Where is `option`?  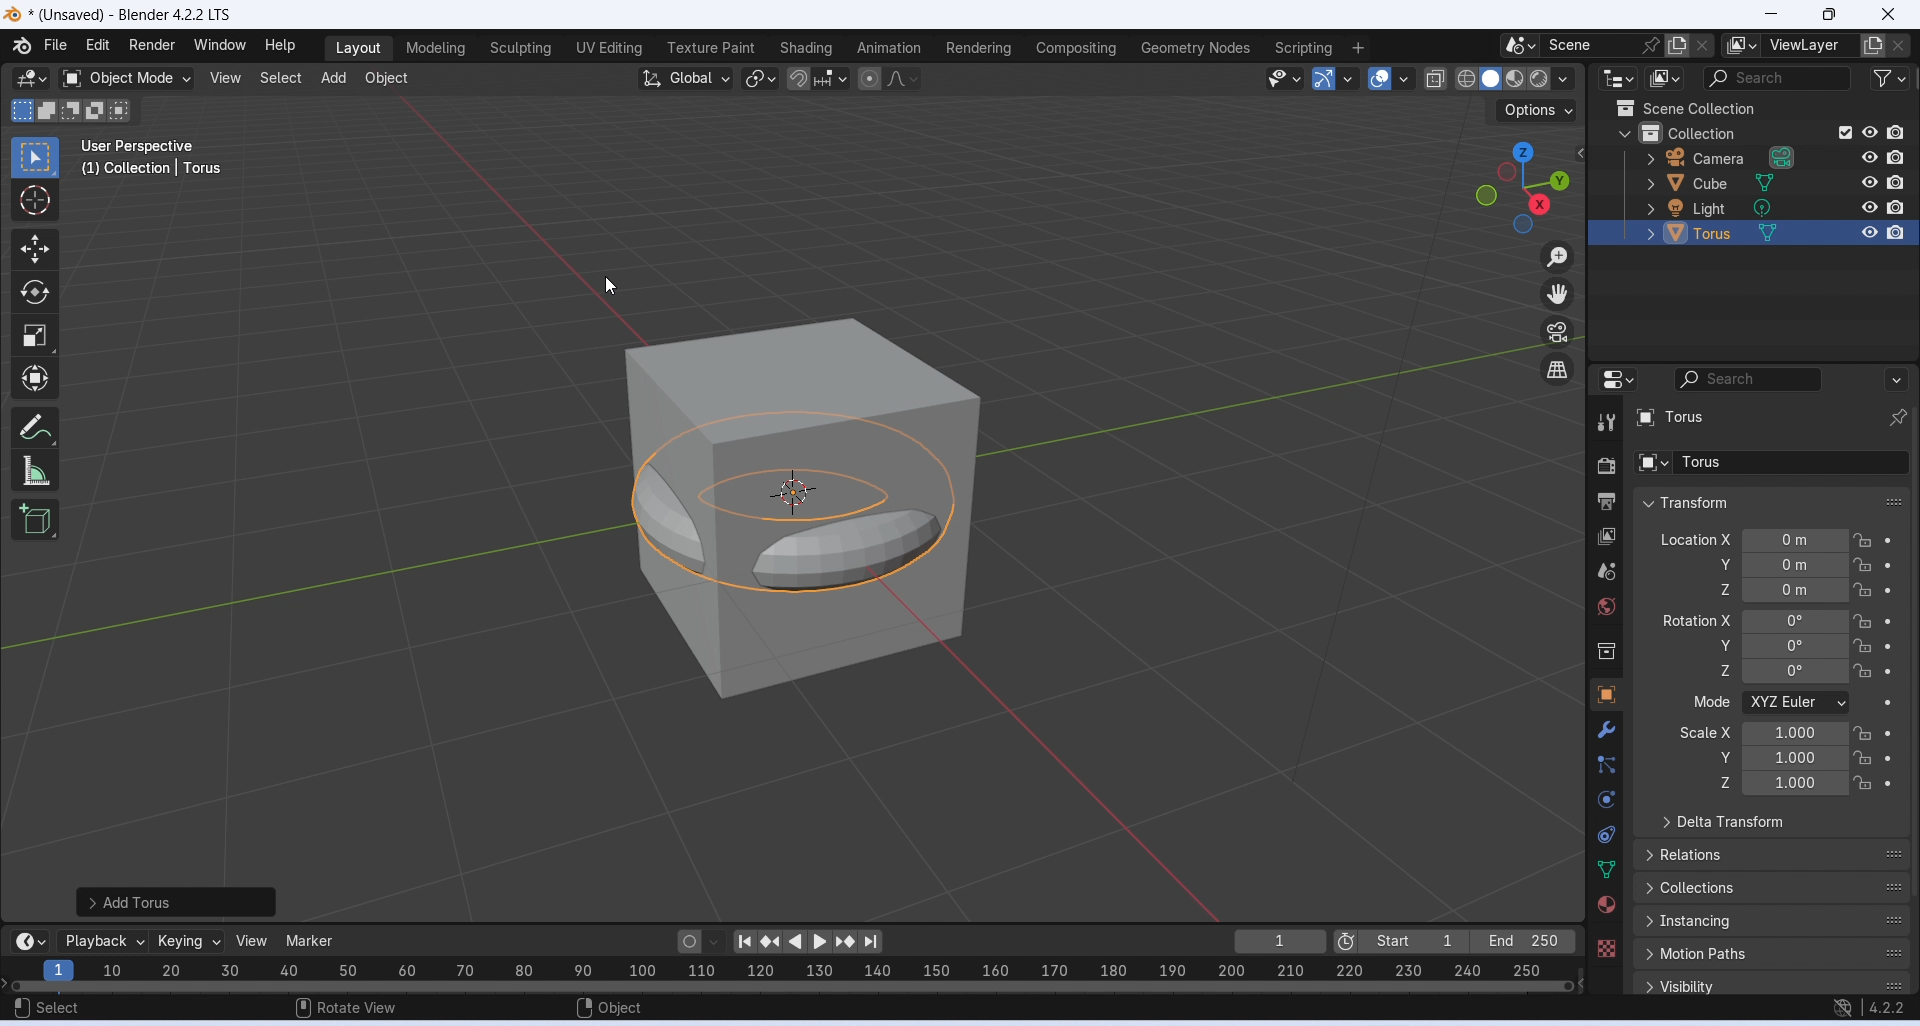 option is located at coordinates (1743, 46).